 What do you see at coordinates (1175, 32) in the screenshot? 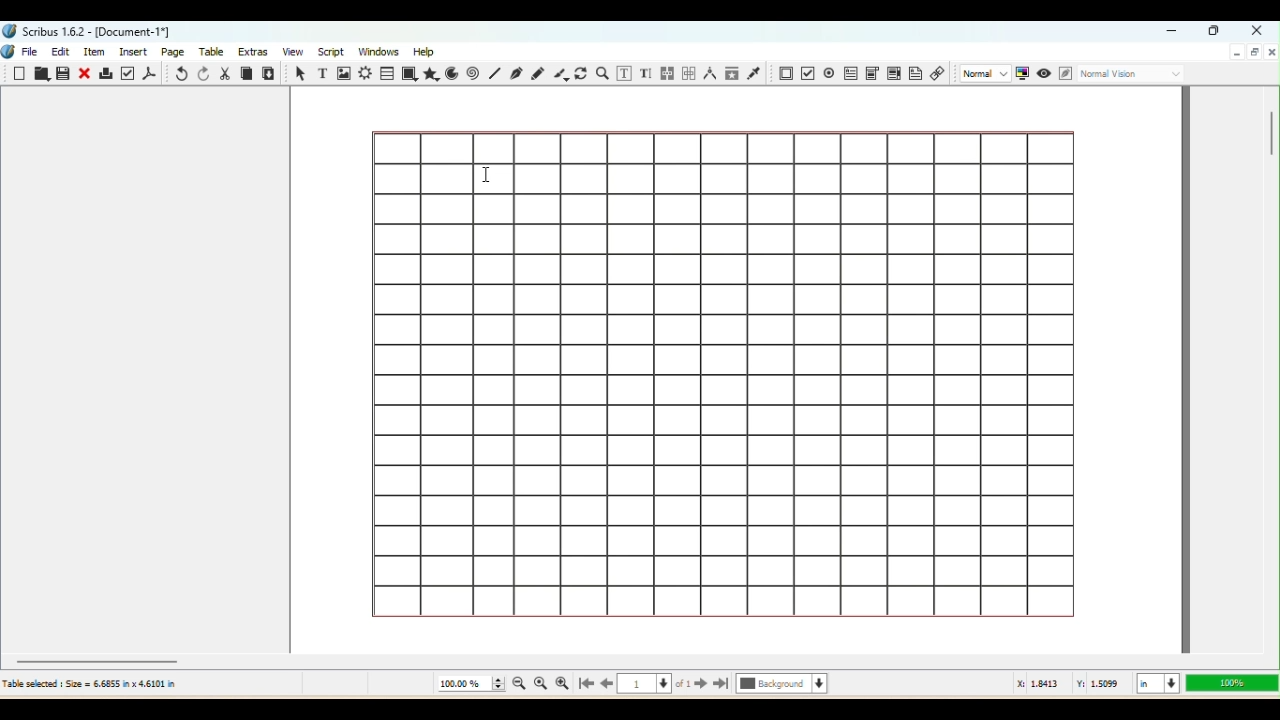
I see `Minimize` at bounding box center [1175, 32].